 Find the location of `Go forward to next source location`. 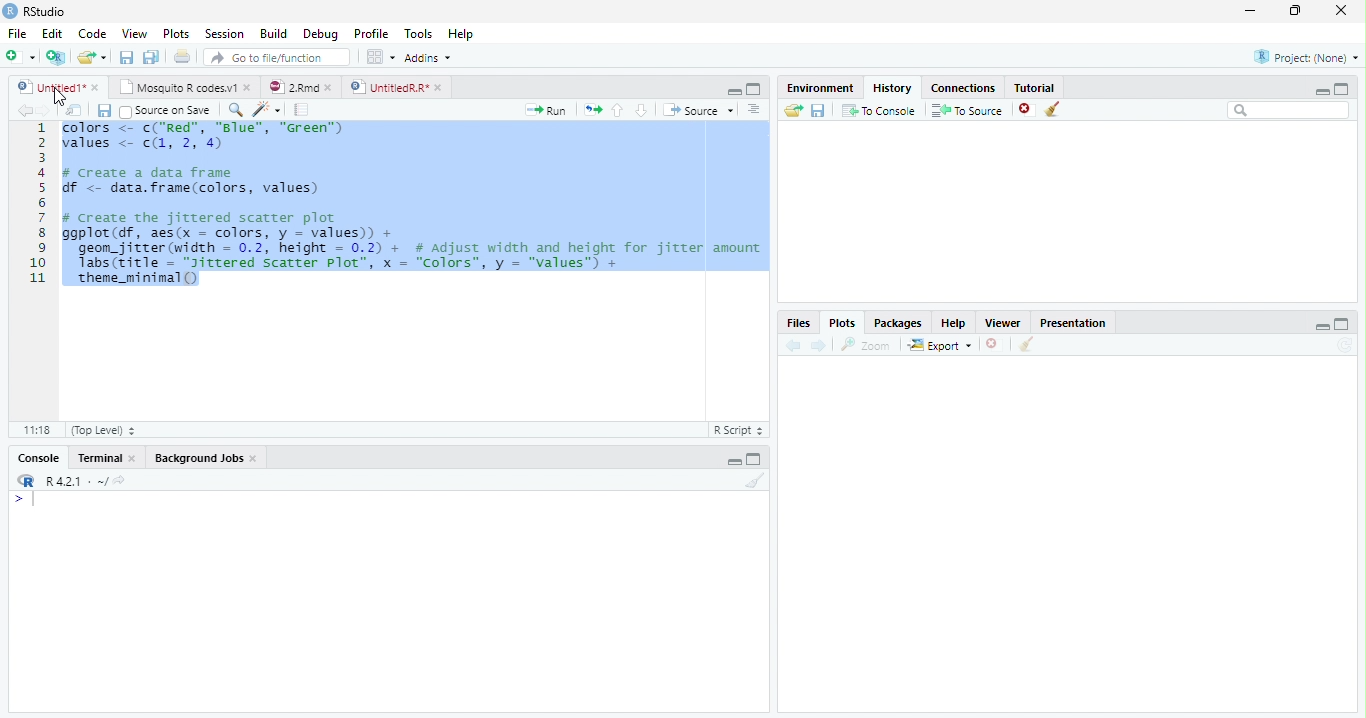

Go forward to next source location is located at coordinates (44, 111).